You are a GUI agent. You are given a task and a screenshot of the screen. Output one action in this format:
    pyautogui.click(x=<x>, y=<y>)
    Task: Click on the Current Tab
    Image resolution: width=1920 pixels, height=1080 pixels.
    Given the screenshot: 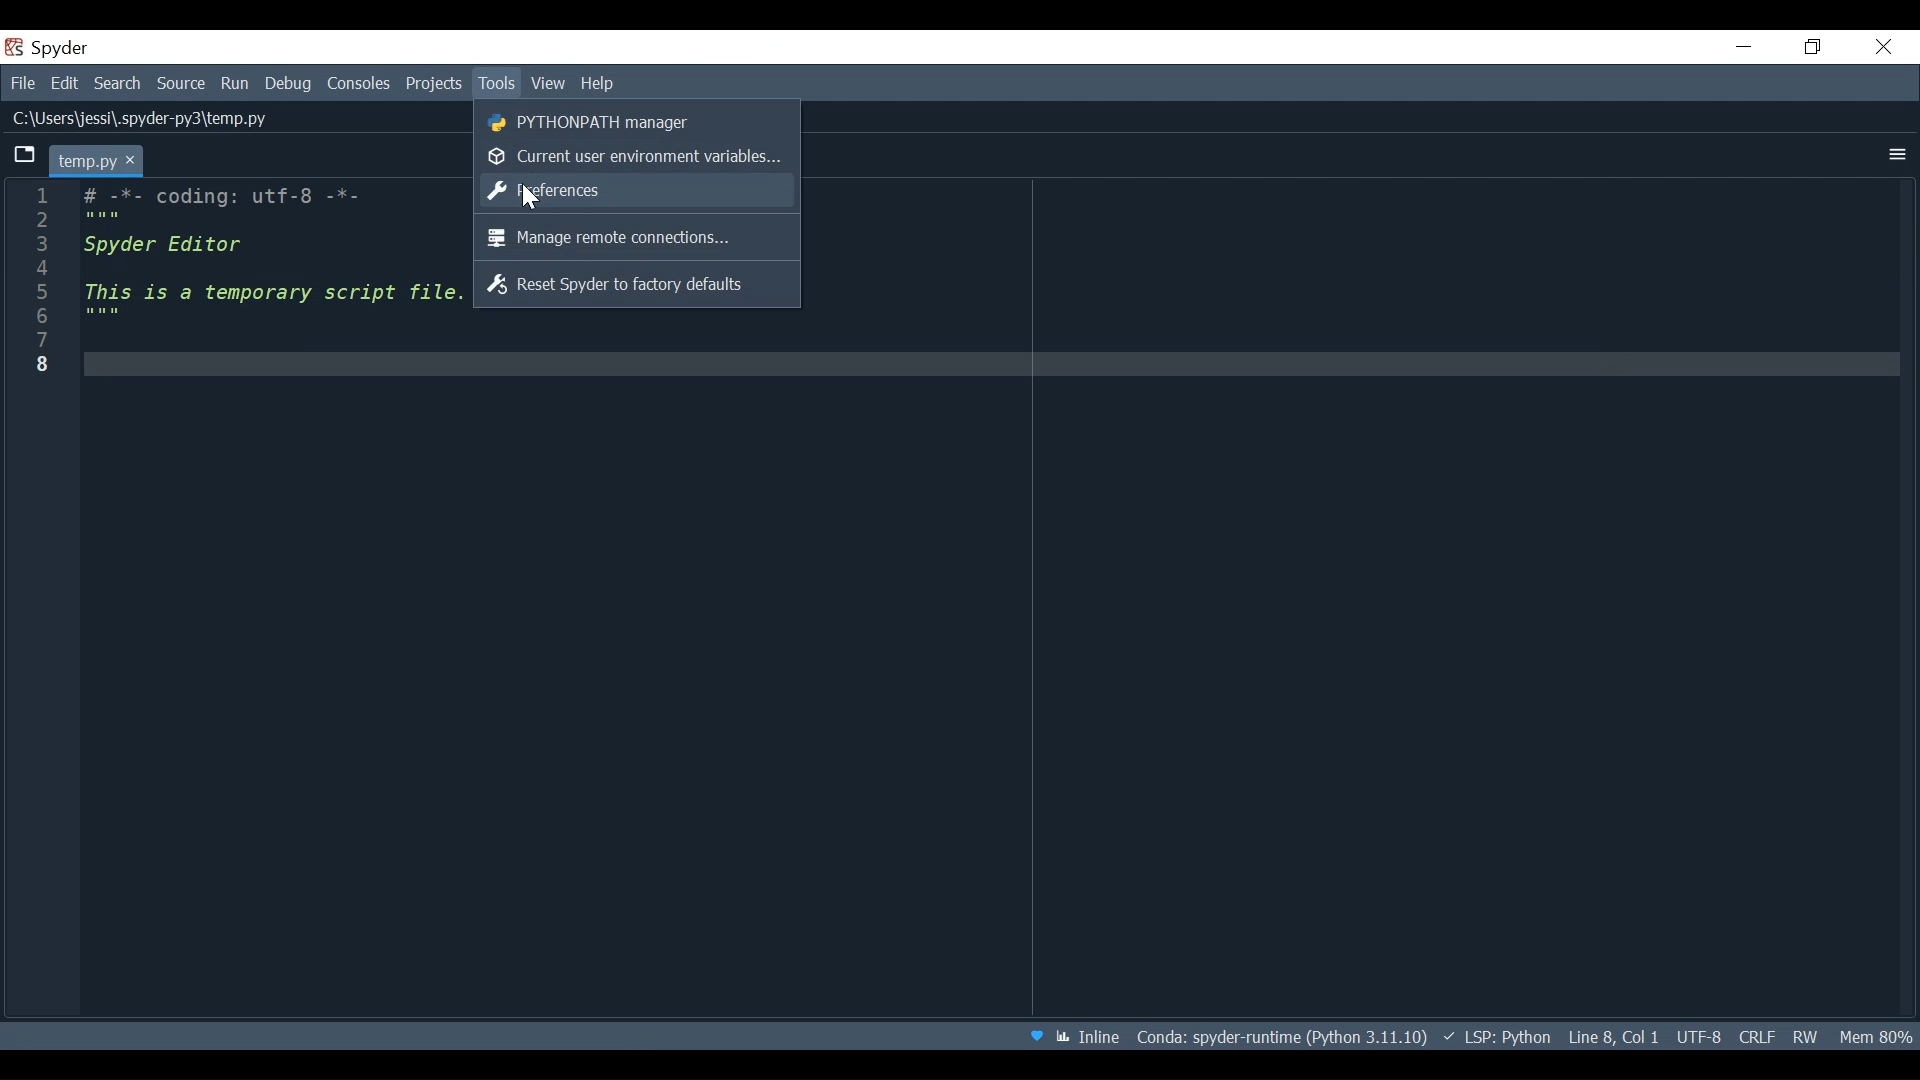 What is the action you would take?
    pyautogui.click(x=98, y=160)
    